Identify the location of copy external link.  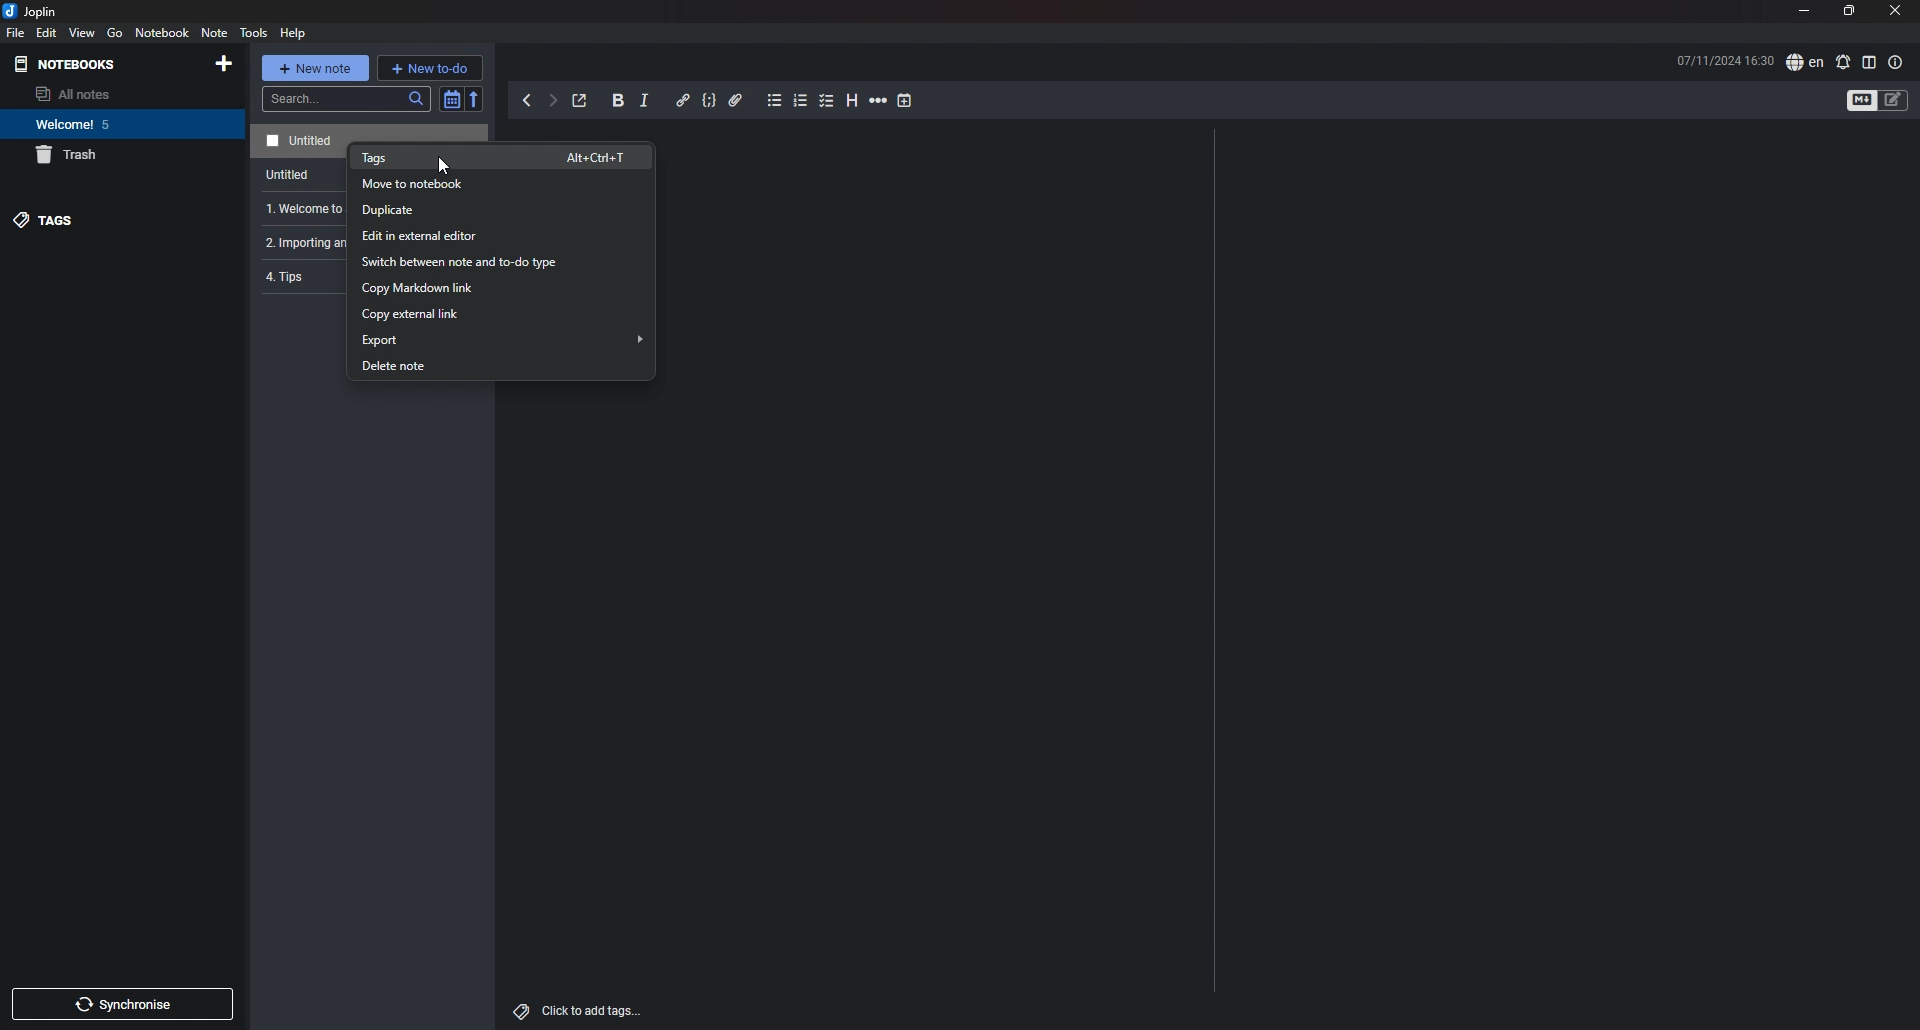
(496, 314).